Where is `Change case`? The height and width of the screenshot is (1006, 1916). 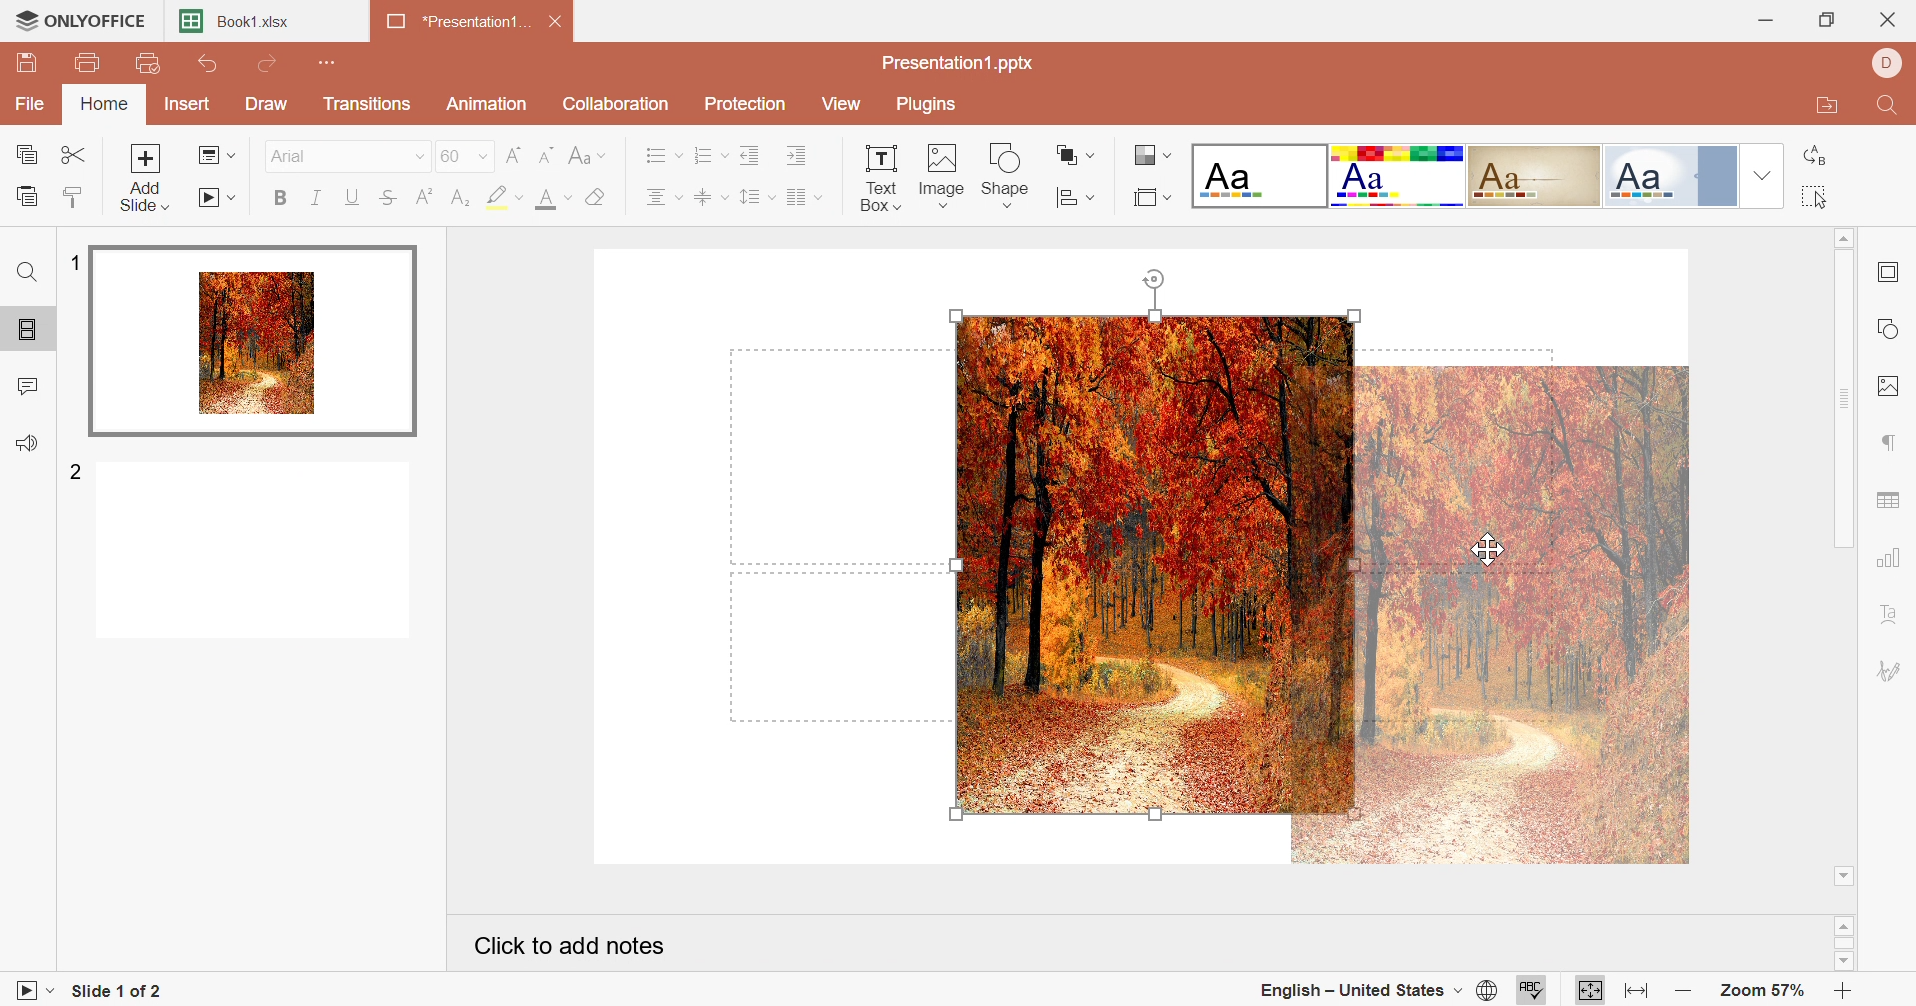
Change case is located at coordinates (592, 158).